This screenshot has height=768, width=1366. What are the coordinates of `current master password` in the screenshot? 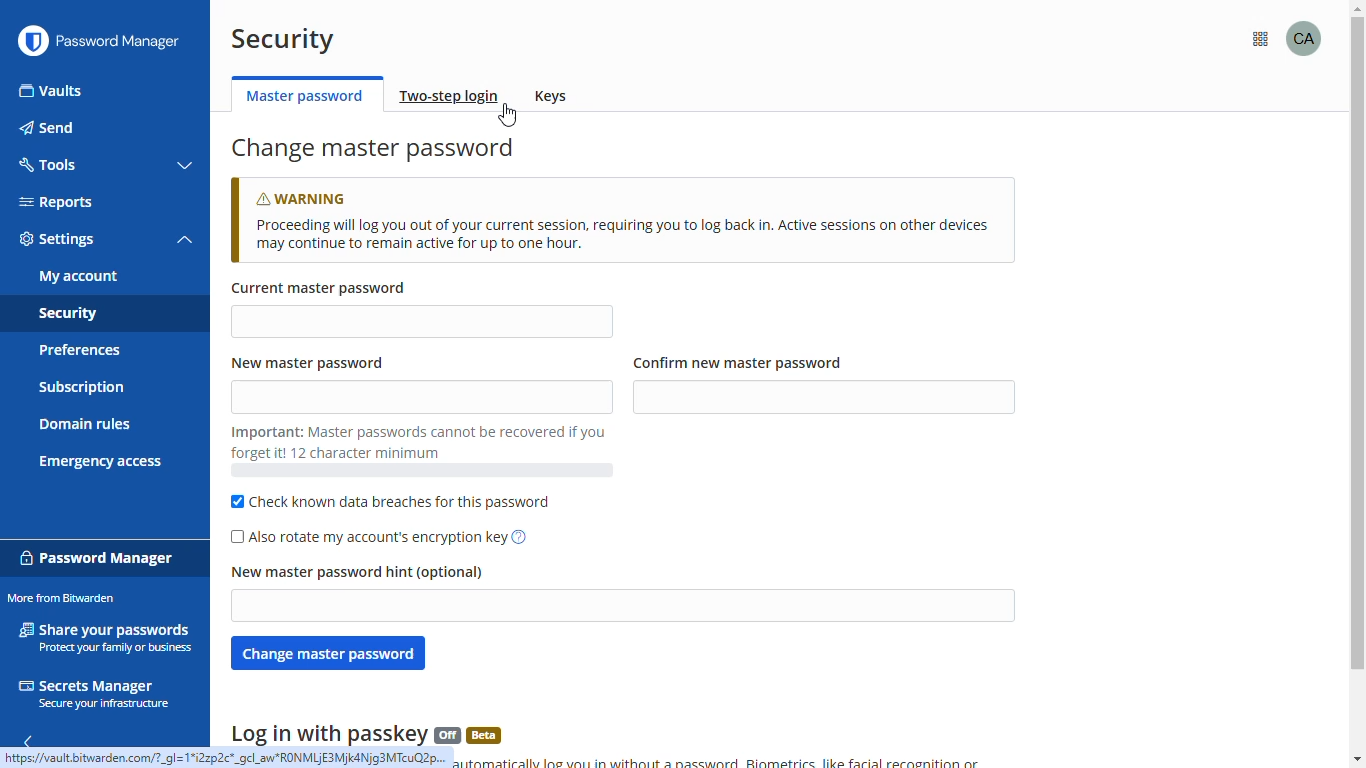 It's located at (423, 310).